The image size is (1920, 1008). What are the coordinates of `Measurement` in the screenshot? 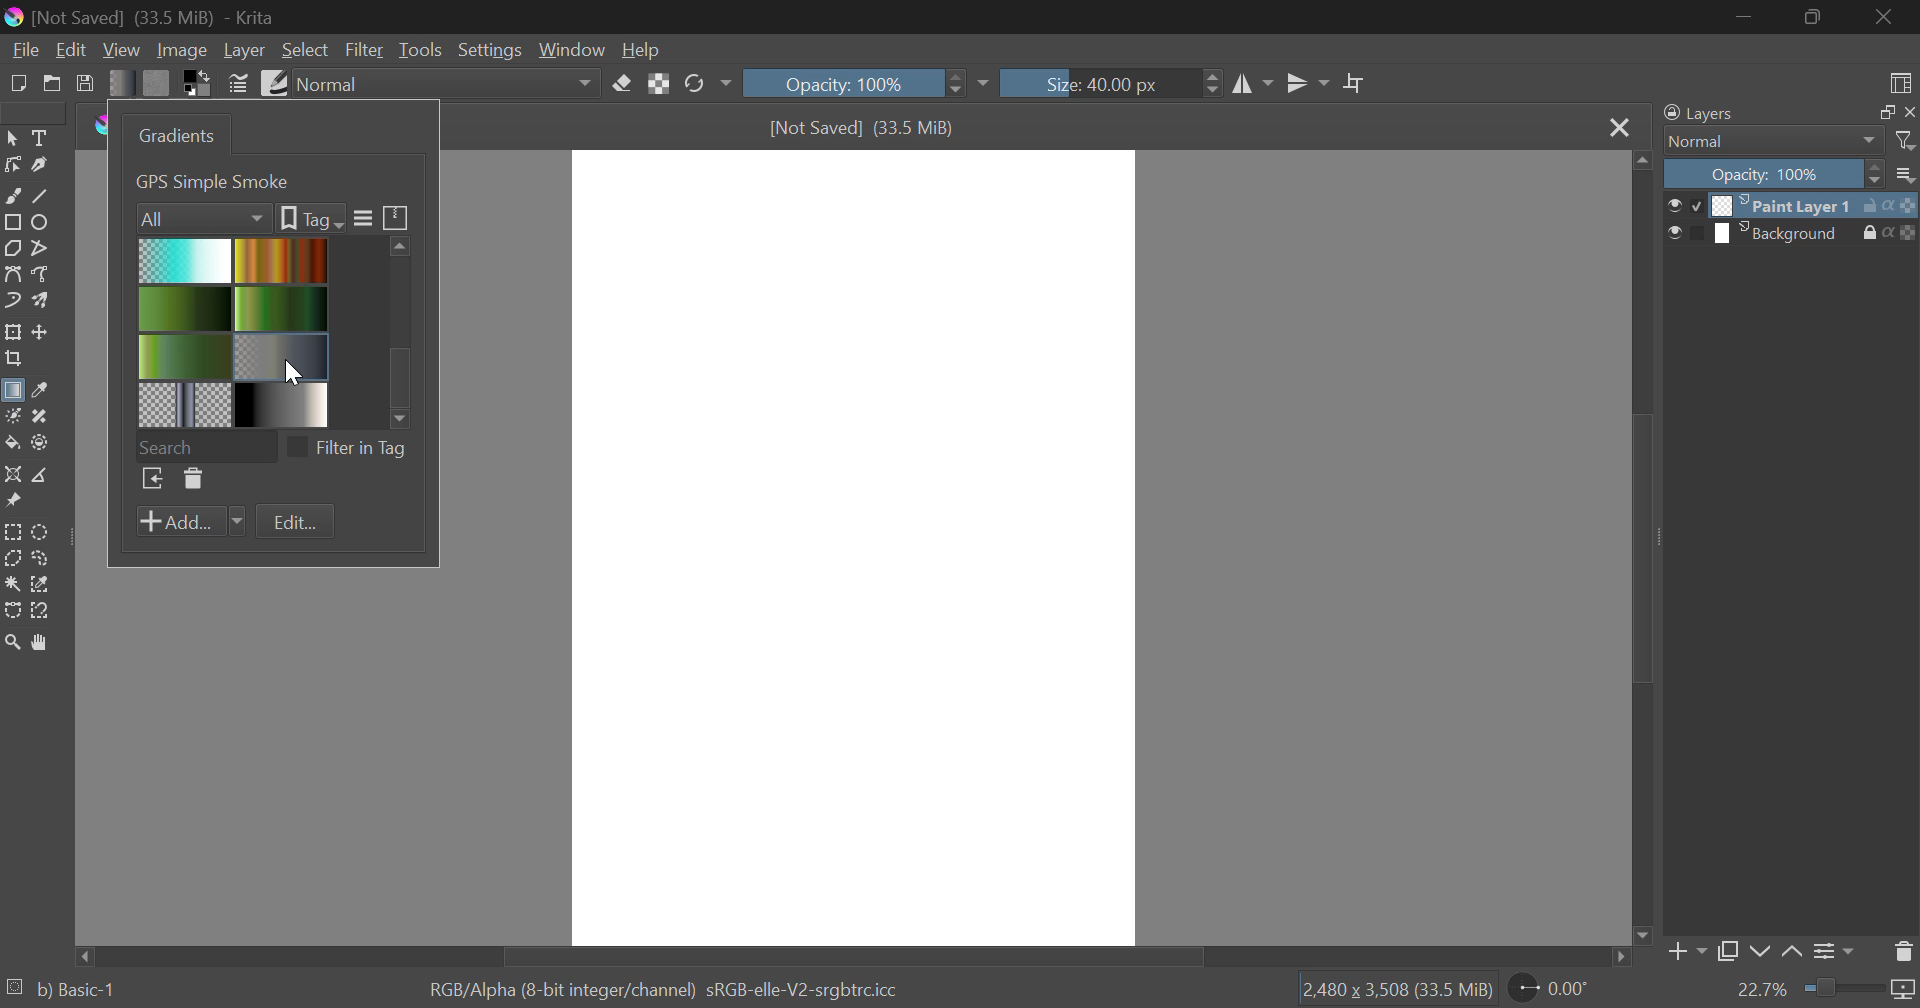 It's located at (41, 476).